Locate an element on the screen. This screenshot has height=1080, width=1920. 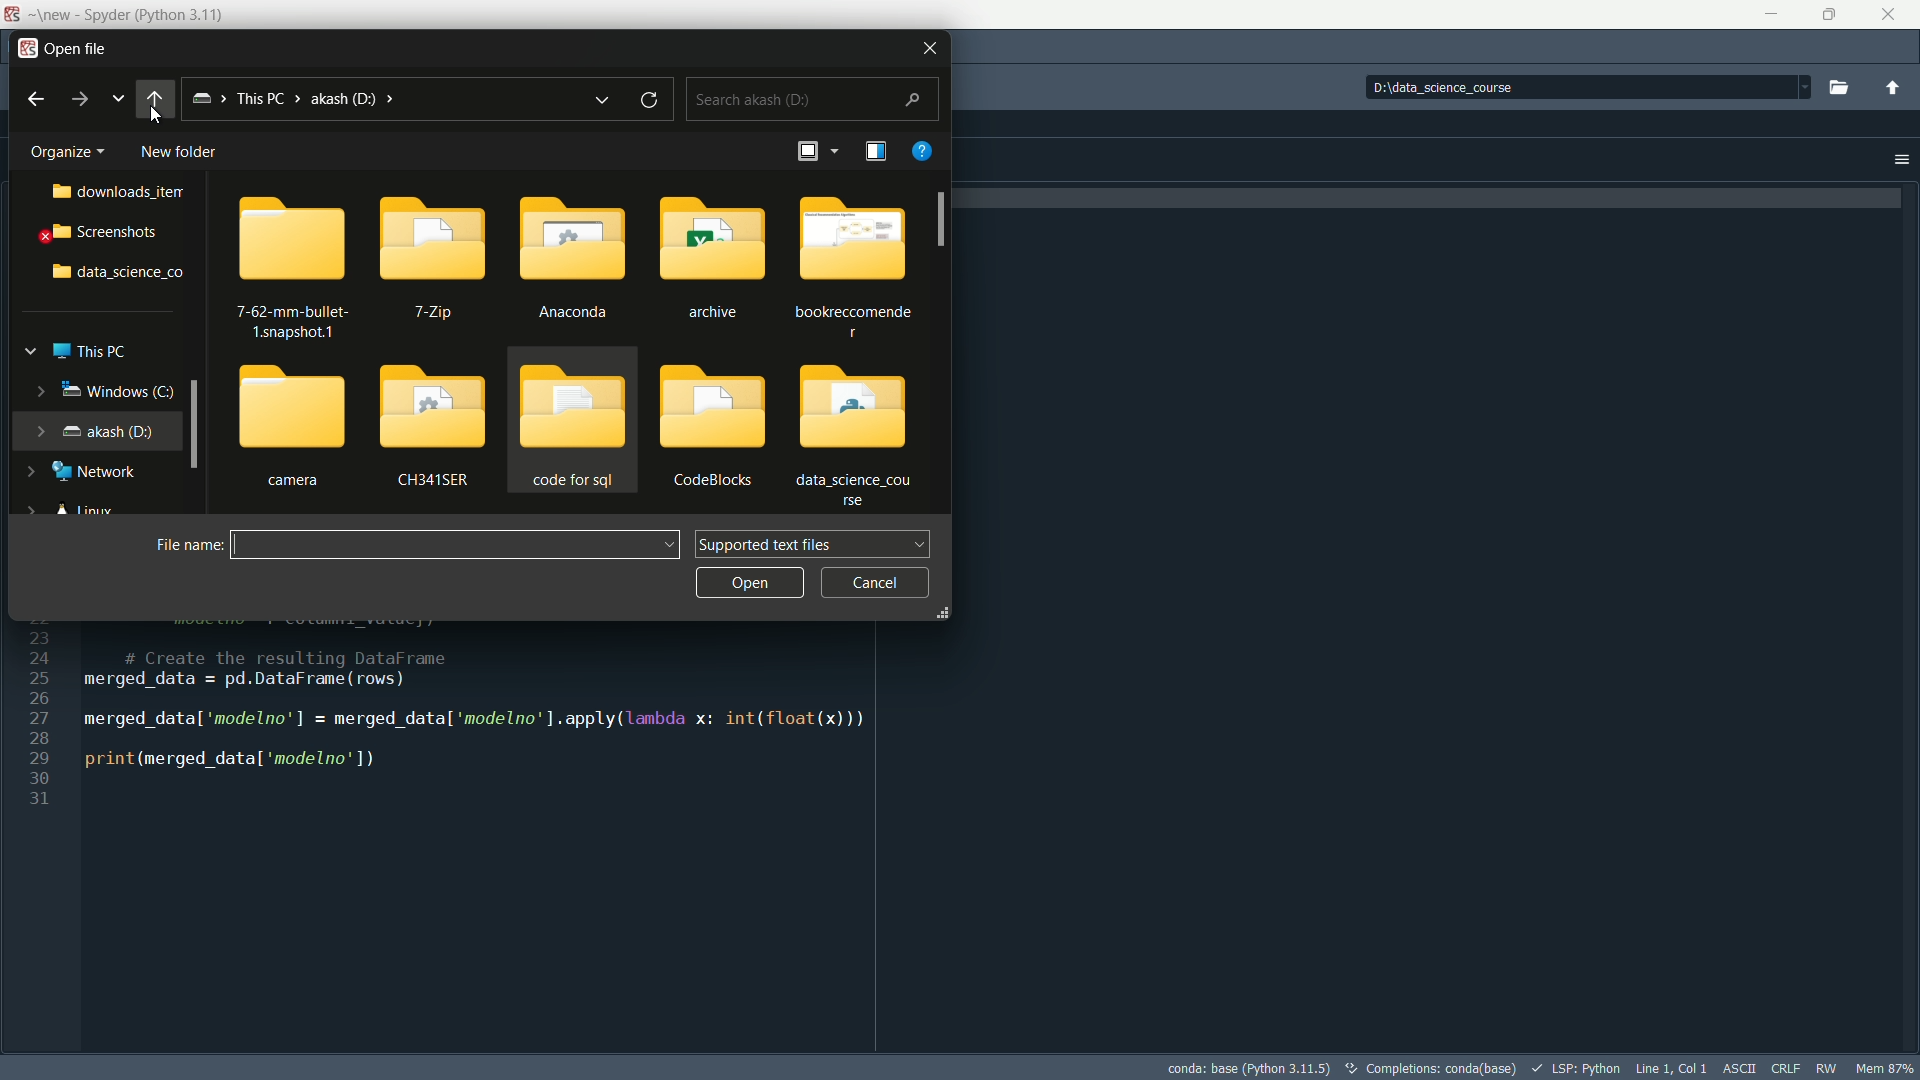
memory usage is located at coordinates (1885, 1067).